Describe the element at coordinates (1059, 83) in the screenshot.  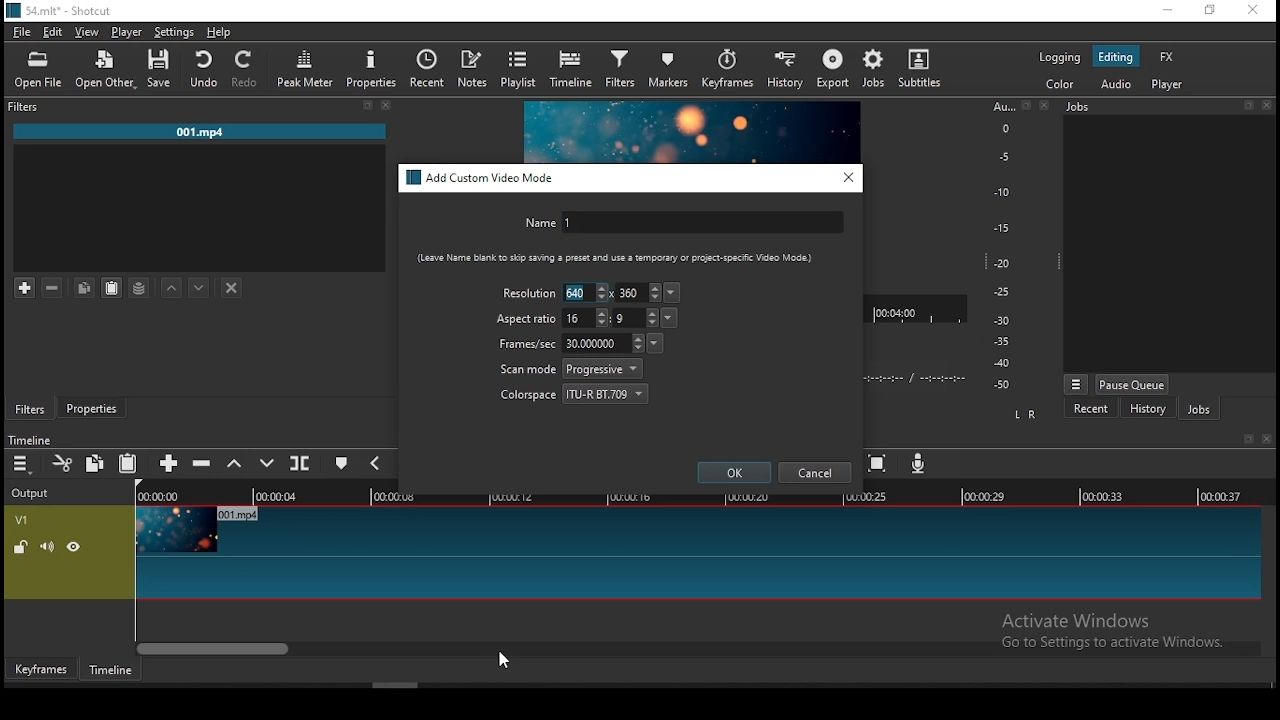
I see `color` at that location.